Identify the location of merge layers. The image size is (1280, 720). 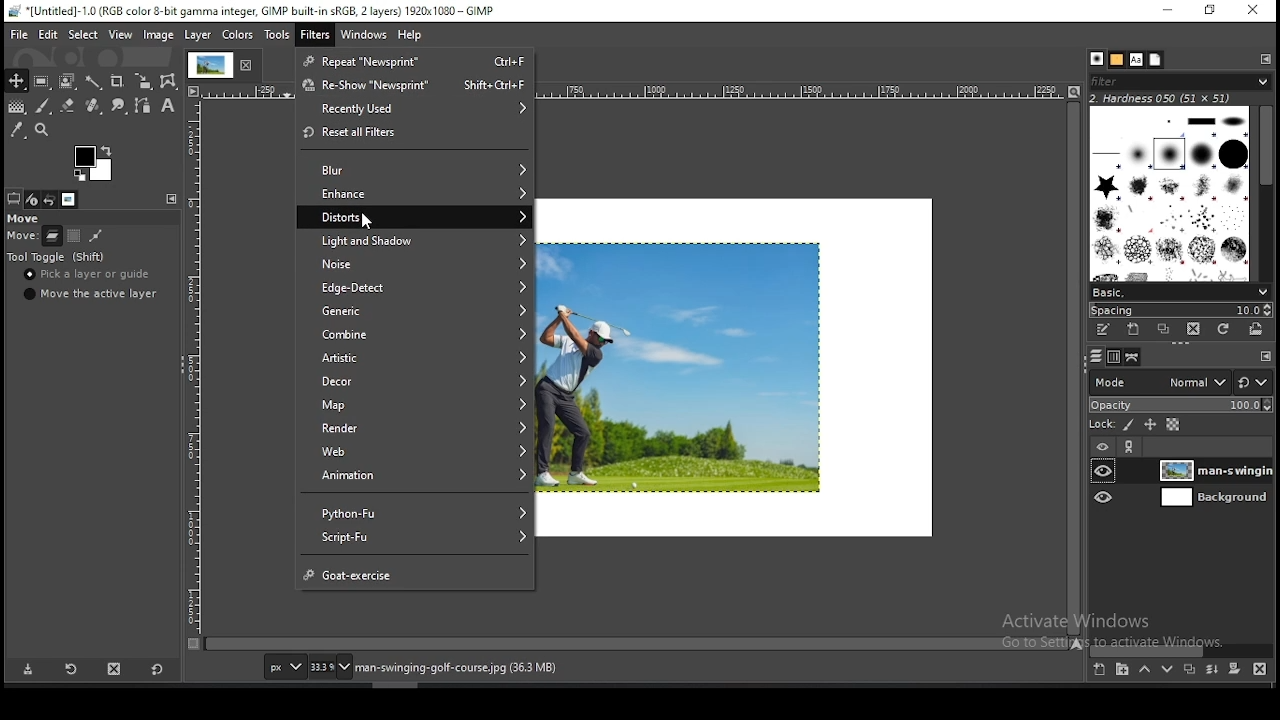
(1210, 669).